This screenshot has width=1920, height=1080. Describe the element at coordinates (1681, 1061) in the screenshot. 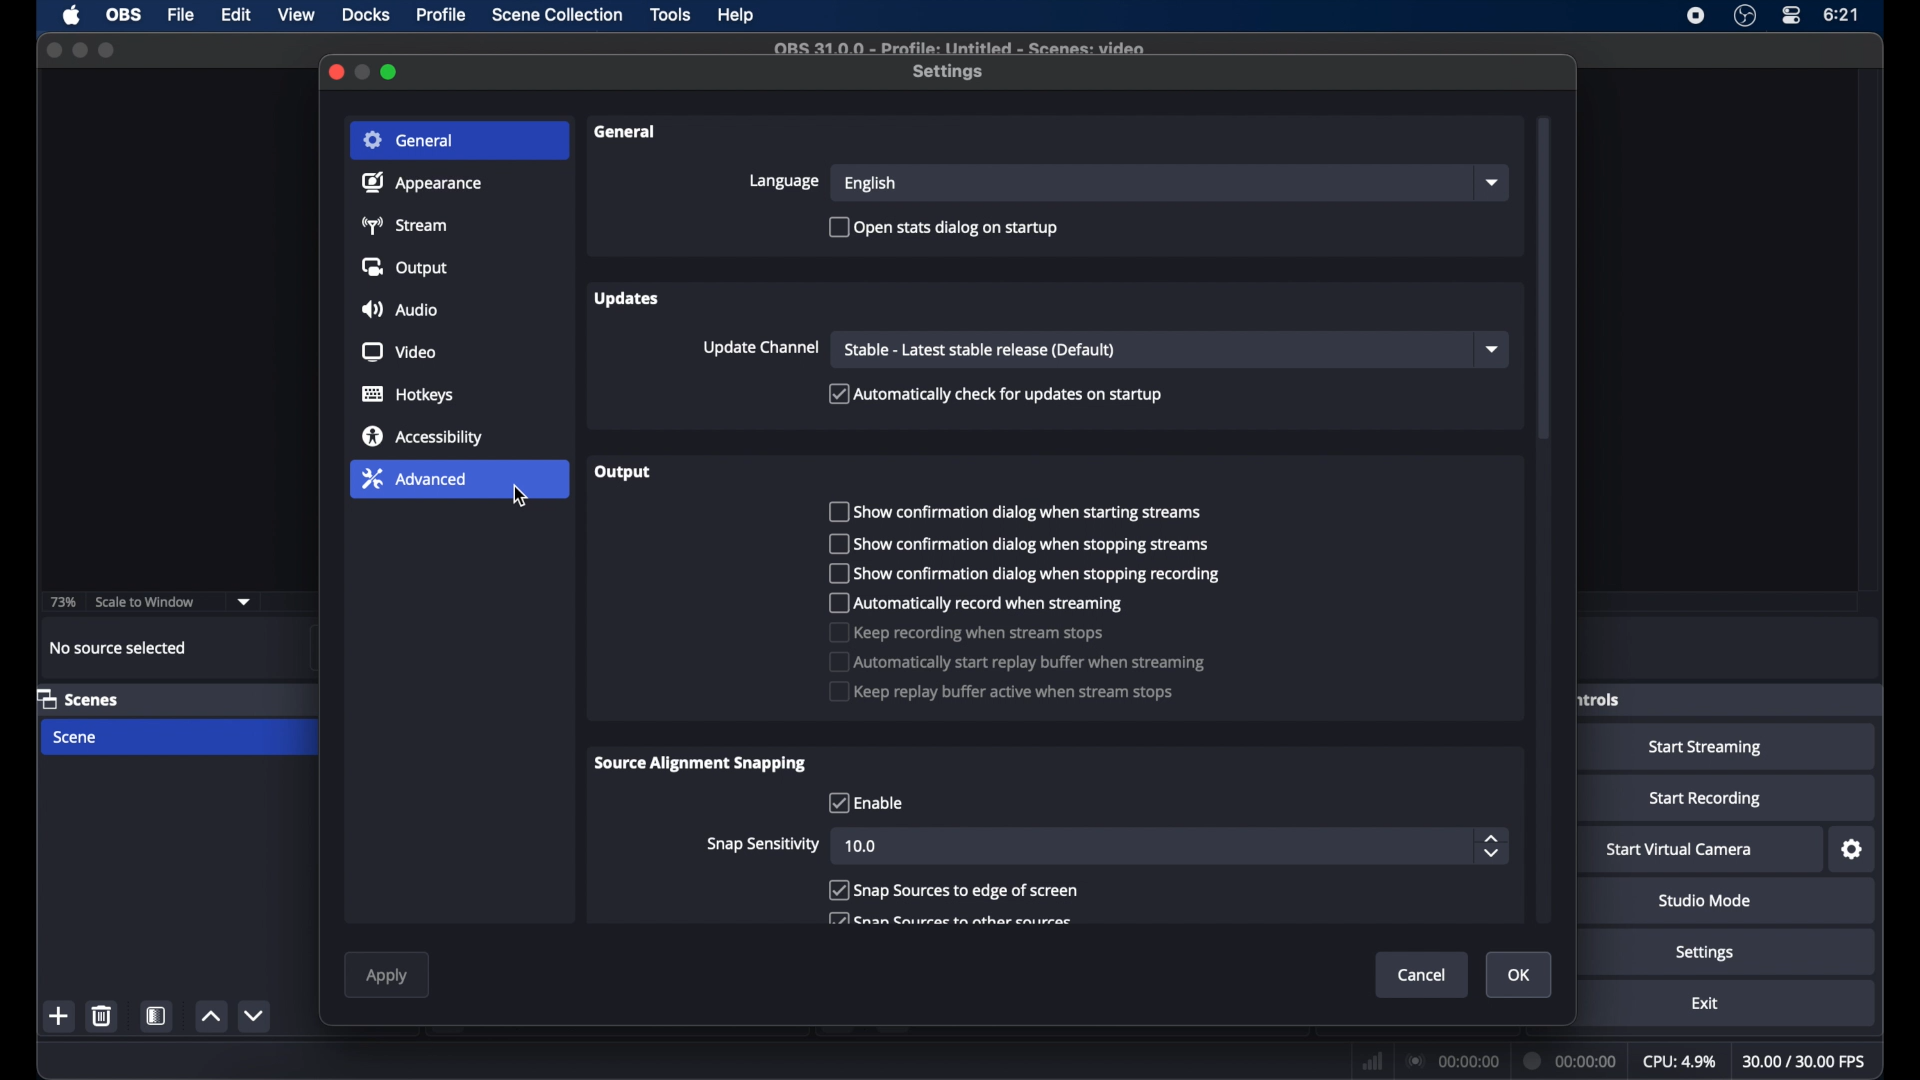

I see `cpu` at that location.